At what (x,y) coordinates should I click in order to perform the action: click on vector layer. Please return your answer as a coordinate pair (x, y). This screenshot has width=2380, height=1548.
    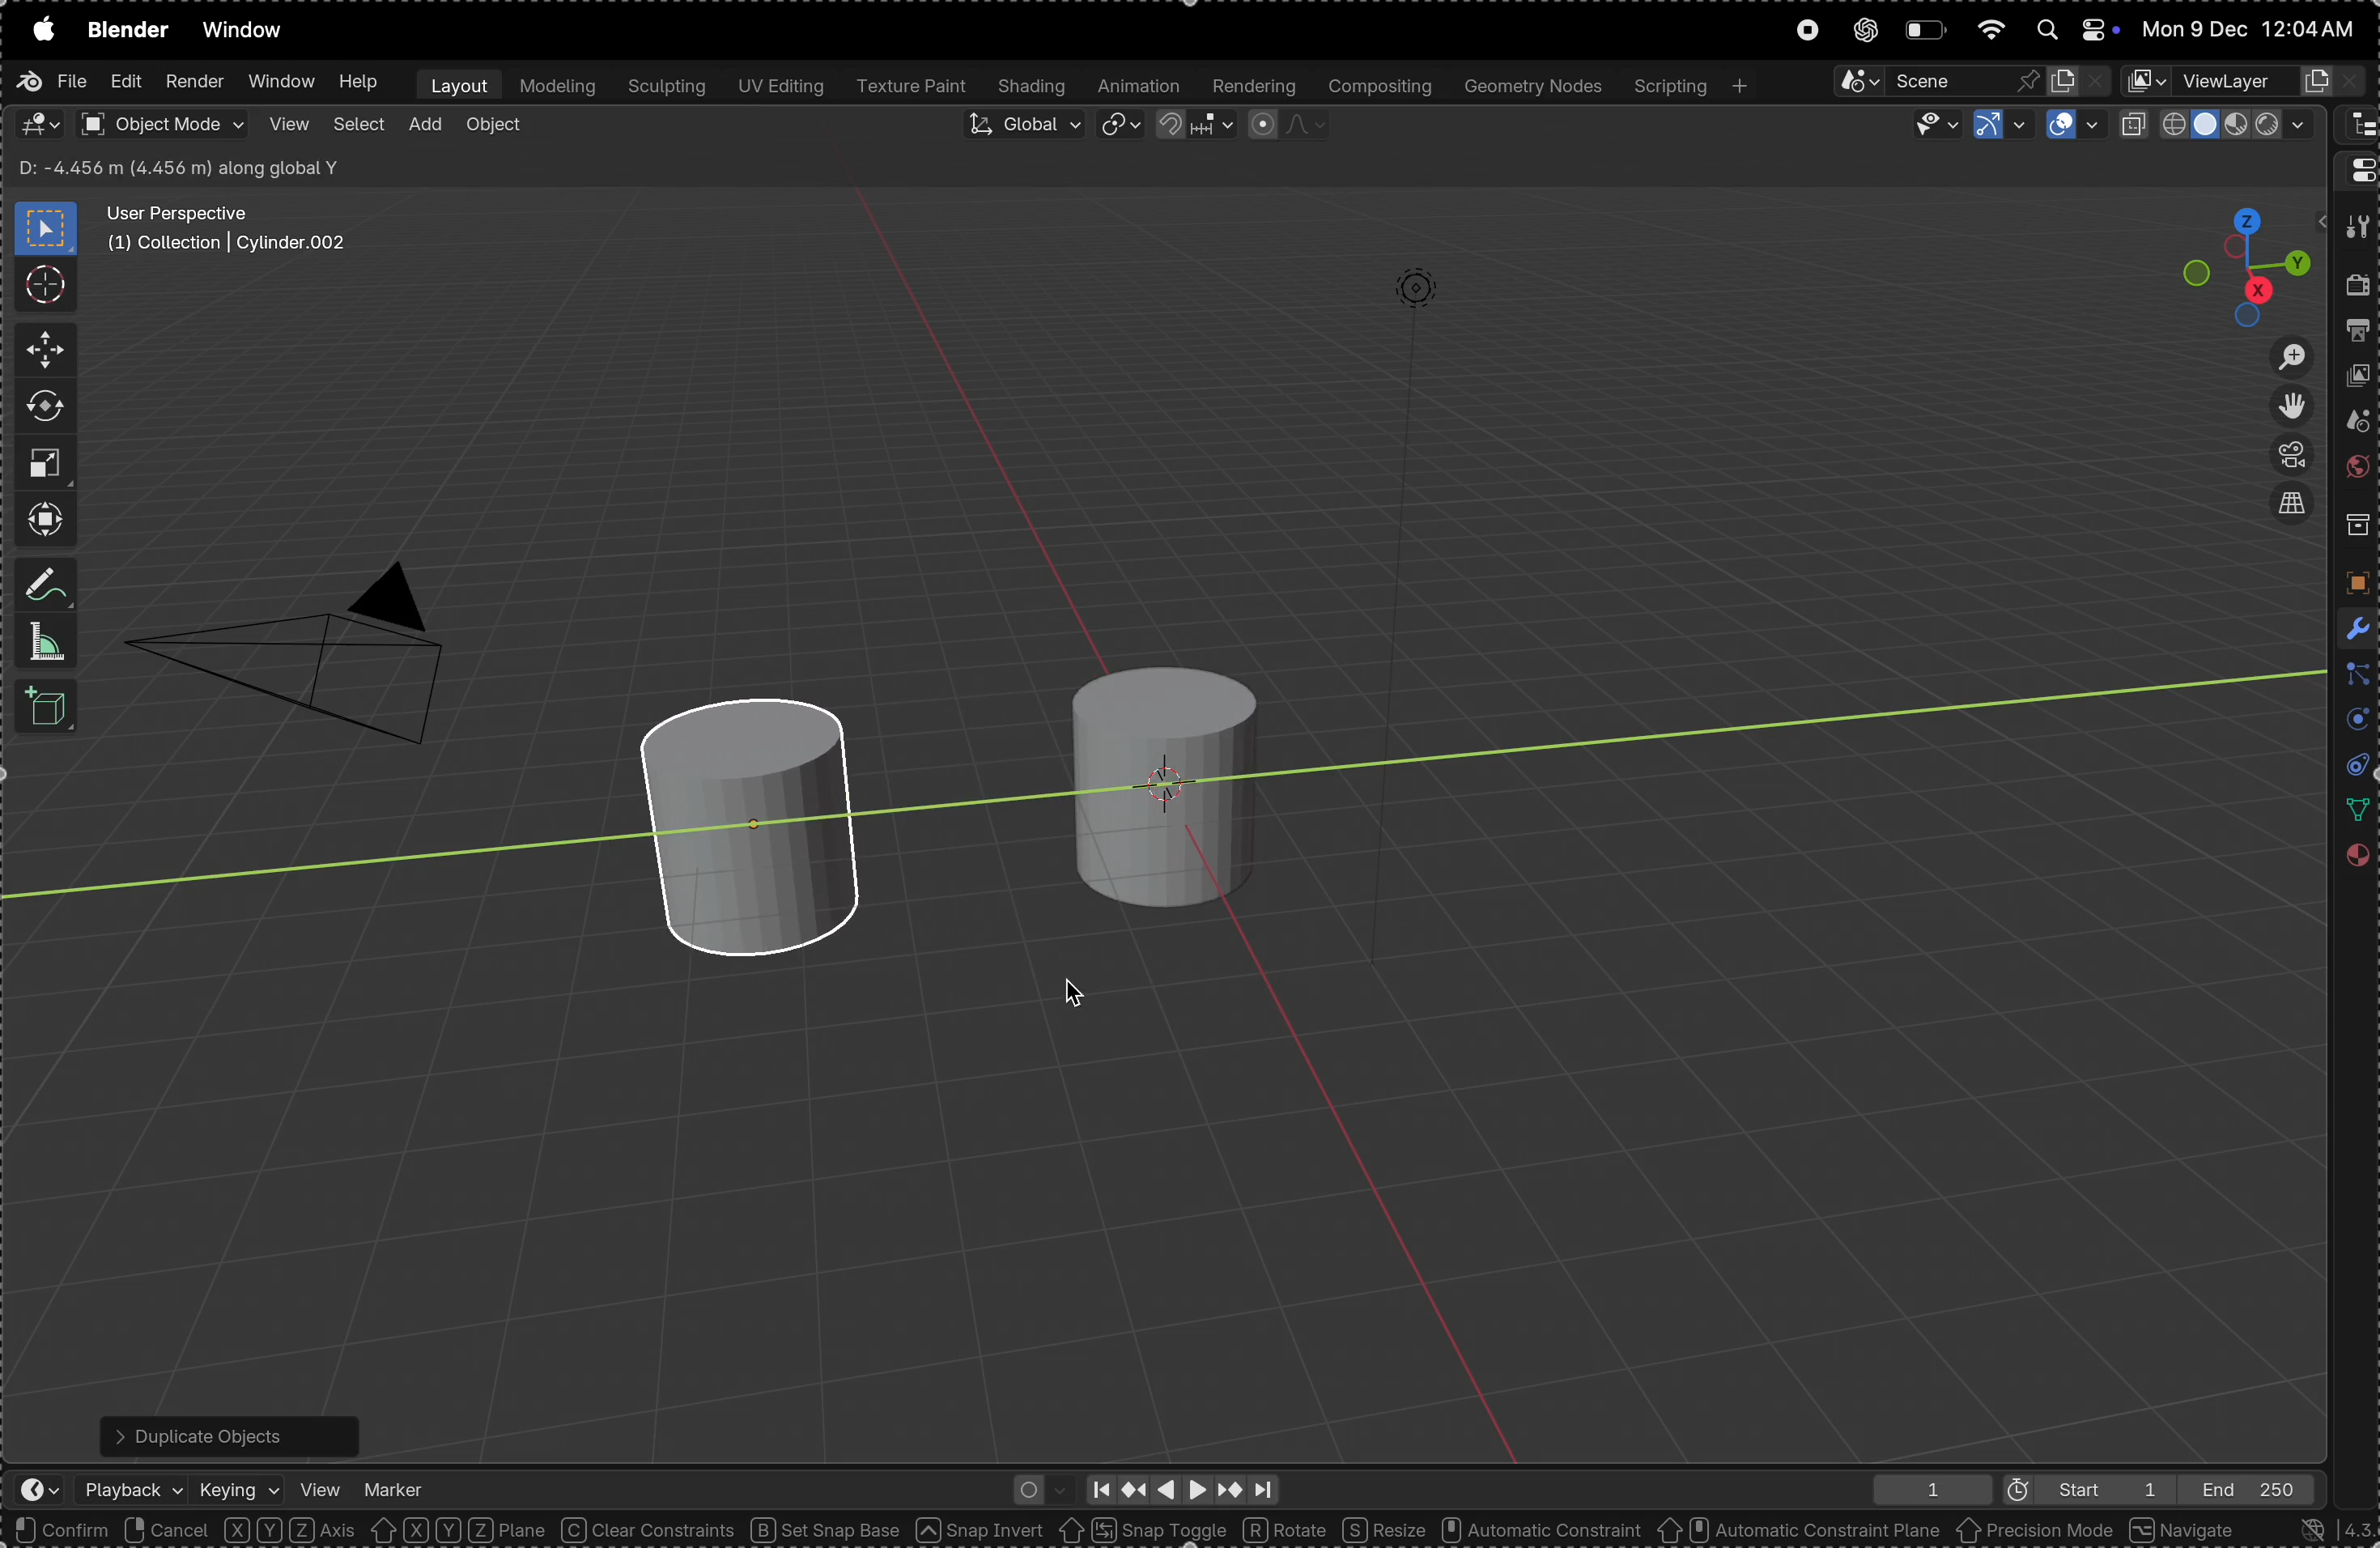
    Looking at the image, I should click on (2245, 81).